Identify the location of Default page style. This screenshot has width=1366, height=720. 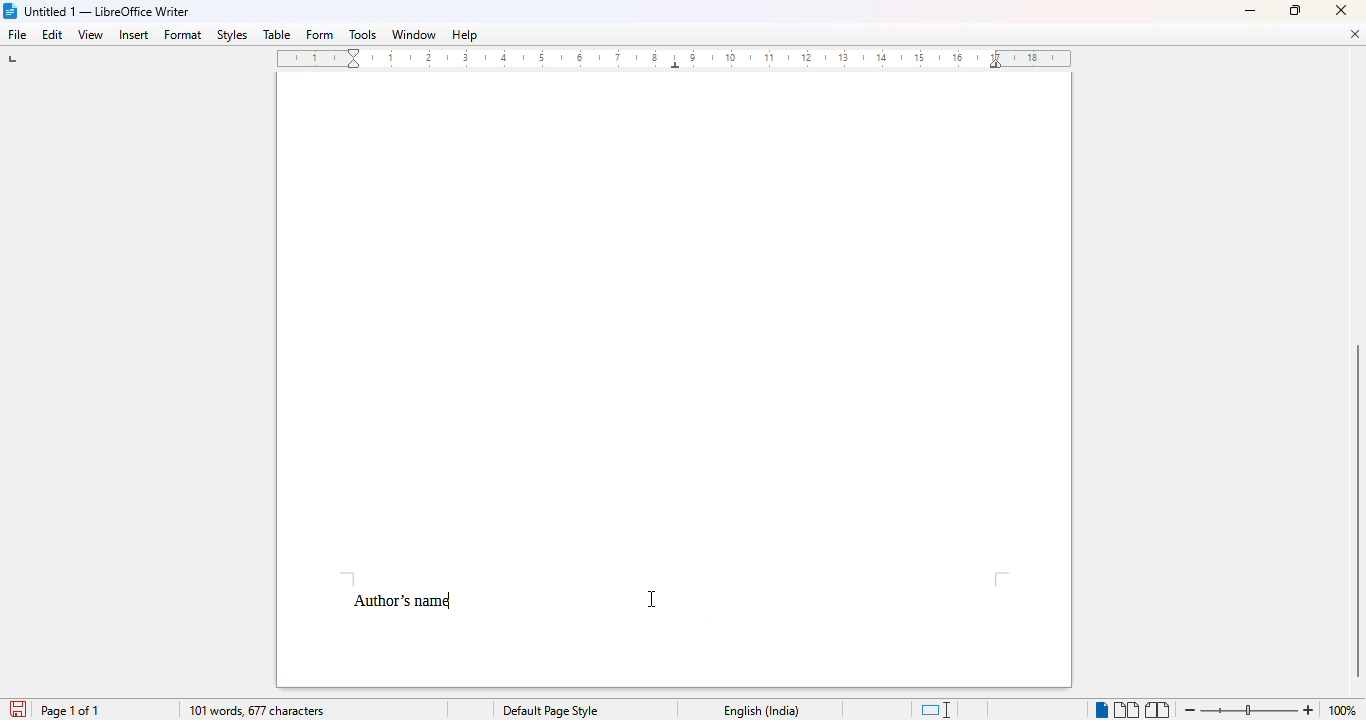
(550, 711).